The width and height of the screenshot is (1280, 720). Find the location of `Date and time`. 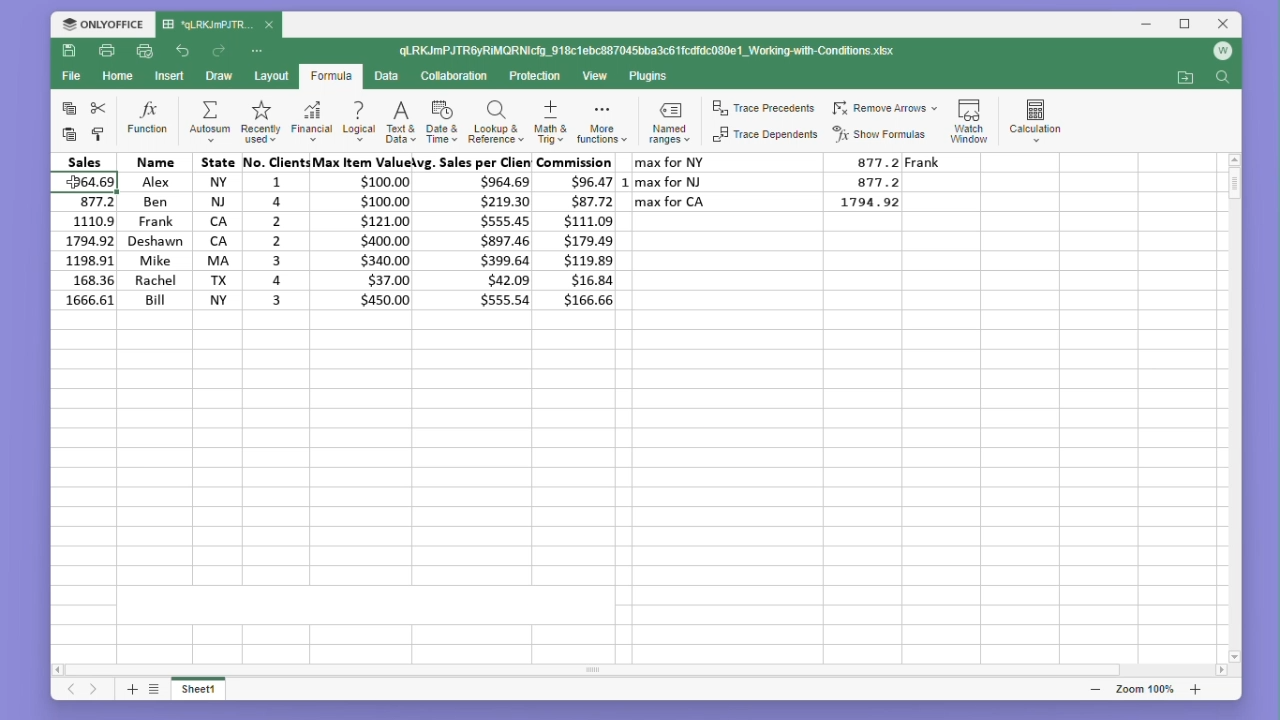

Date and time is located at coordinates (441, 119).